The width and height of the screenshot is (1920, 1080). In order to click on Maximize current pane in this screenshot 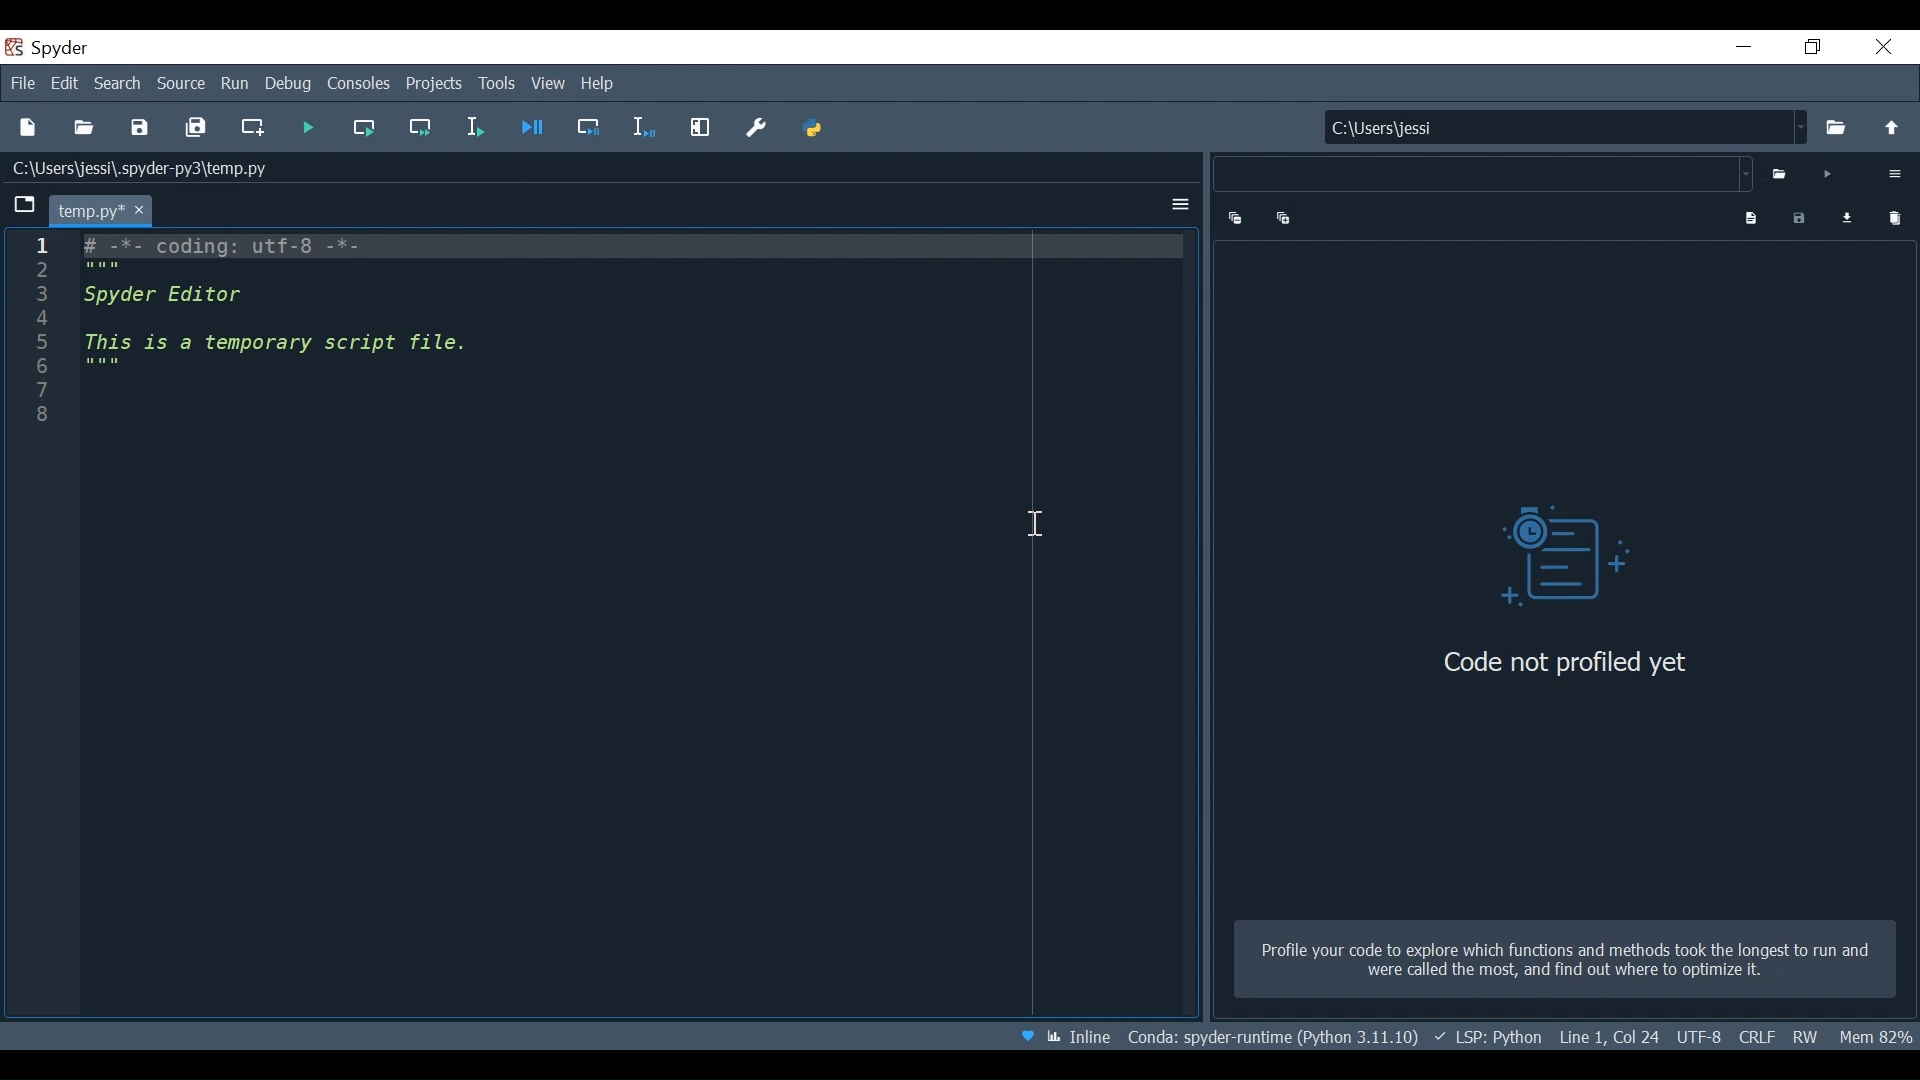, I will do `click(700, 127)`.